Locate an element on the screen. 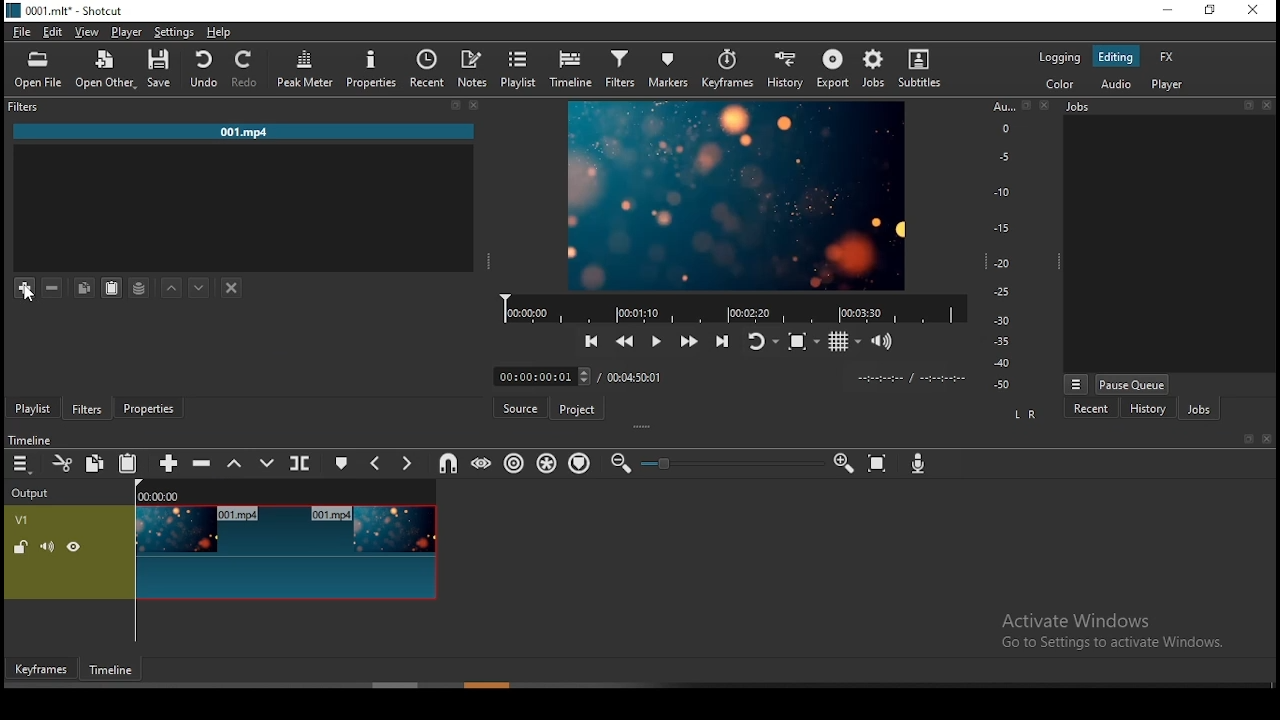 The height and width of the screenshot is (720, 1280). cursor is located at coordinates (30, 296).